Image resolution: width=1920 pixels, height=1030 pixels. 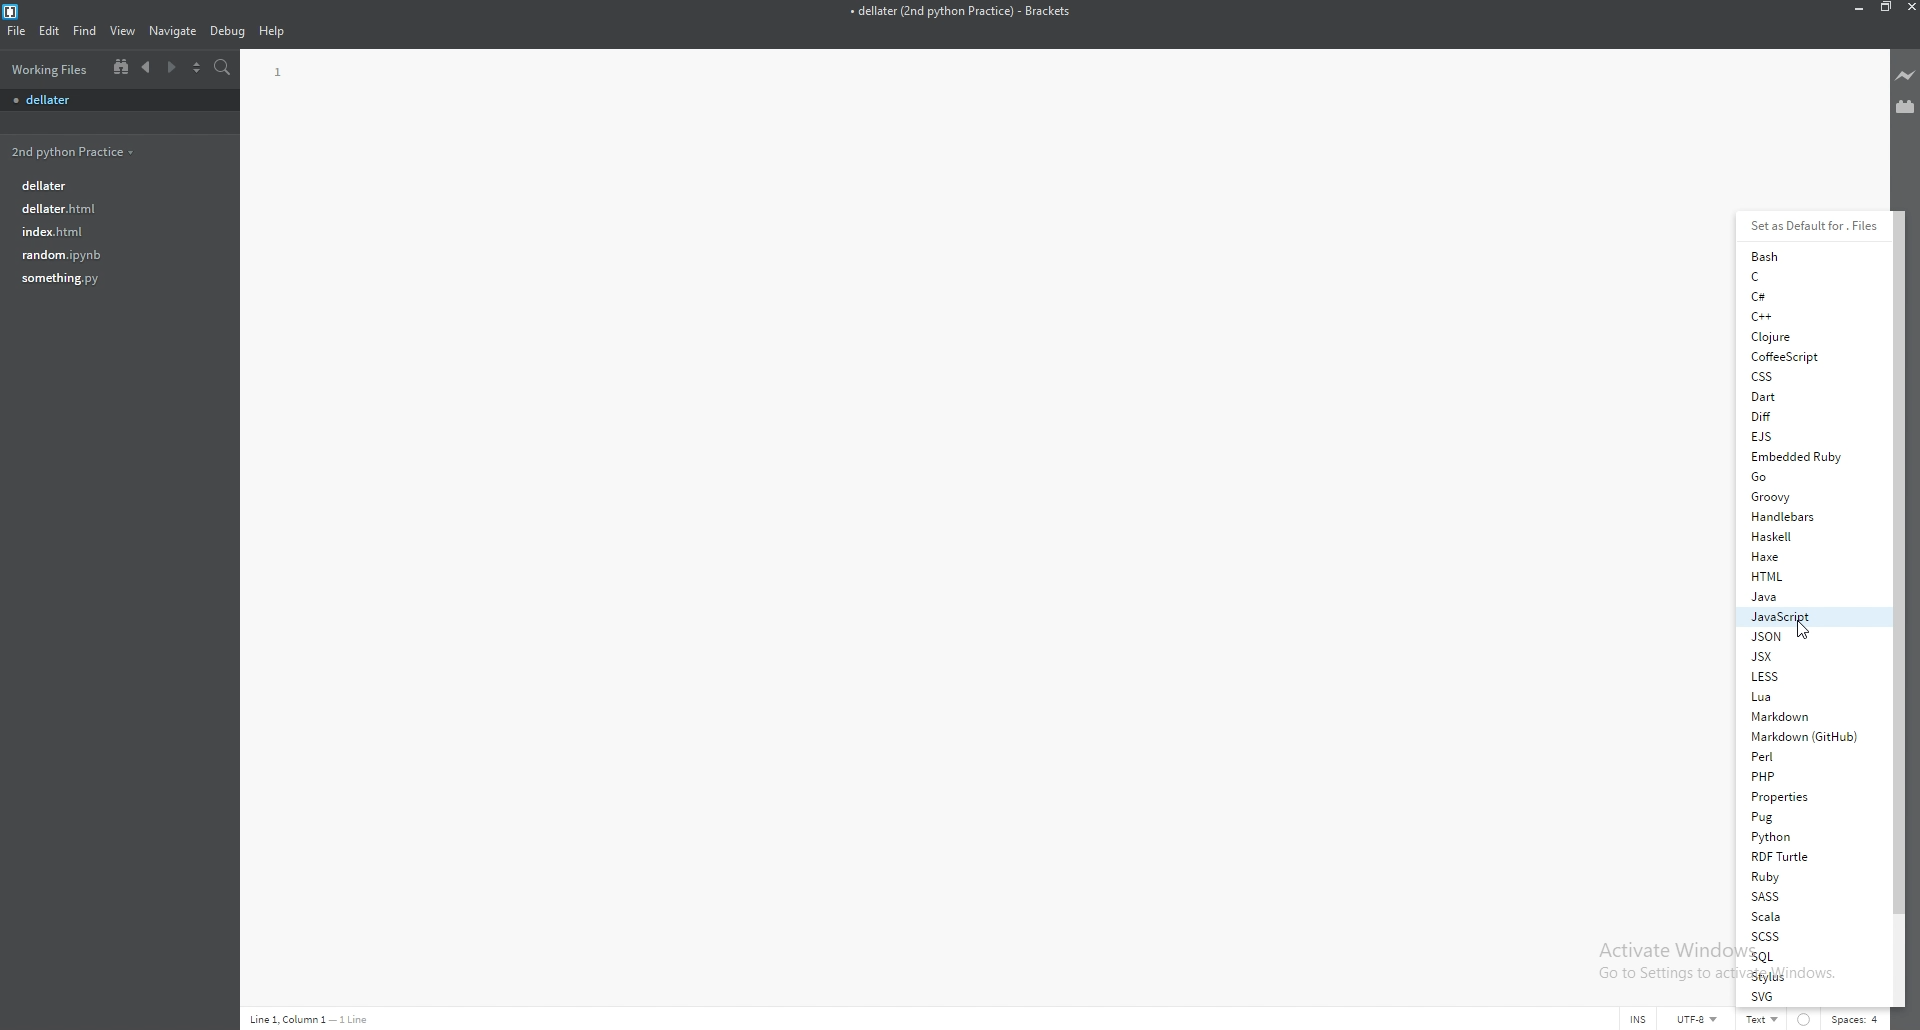 What do you see at coordinates (115, 101) in the screenshot?
I see `file` at bounding box center [115, 101].